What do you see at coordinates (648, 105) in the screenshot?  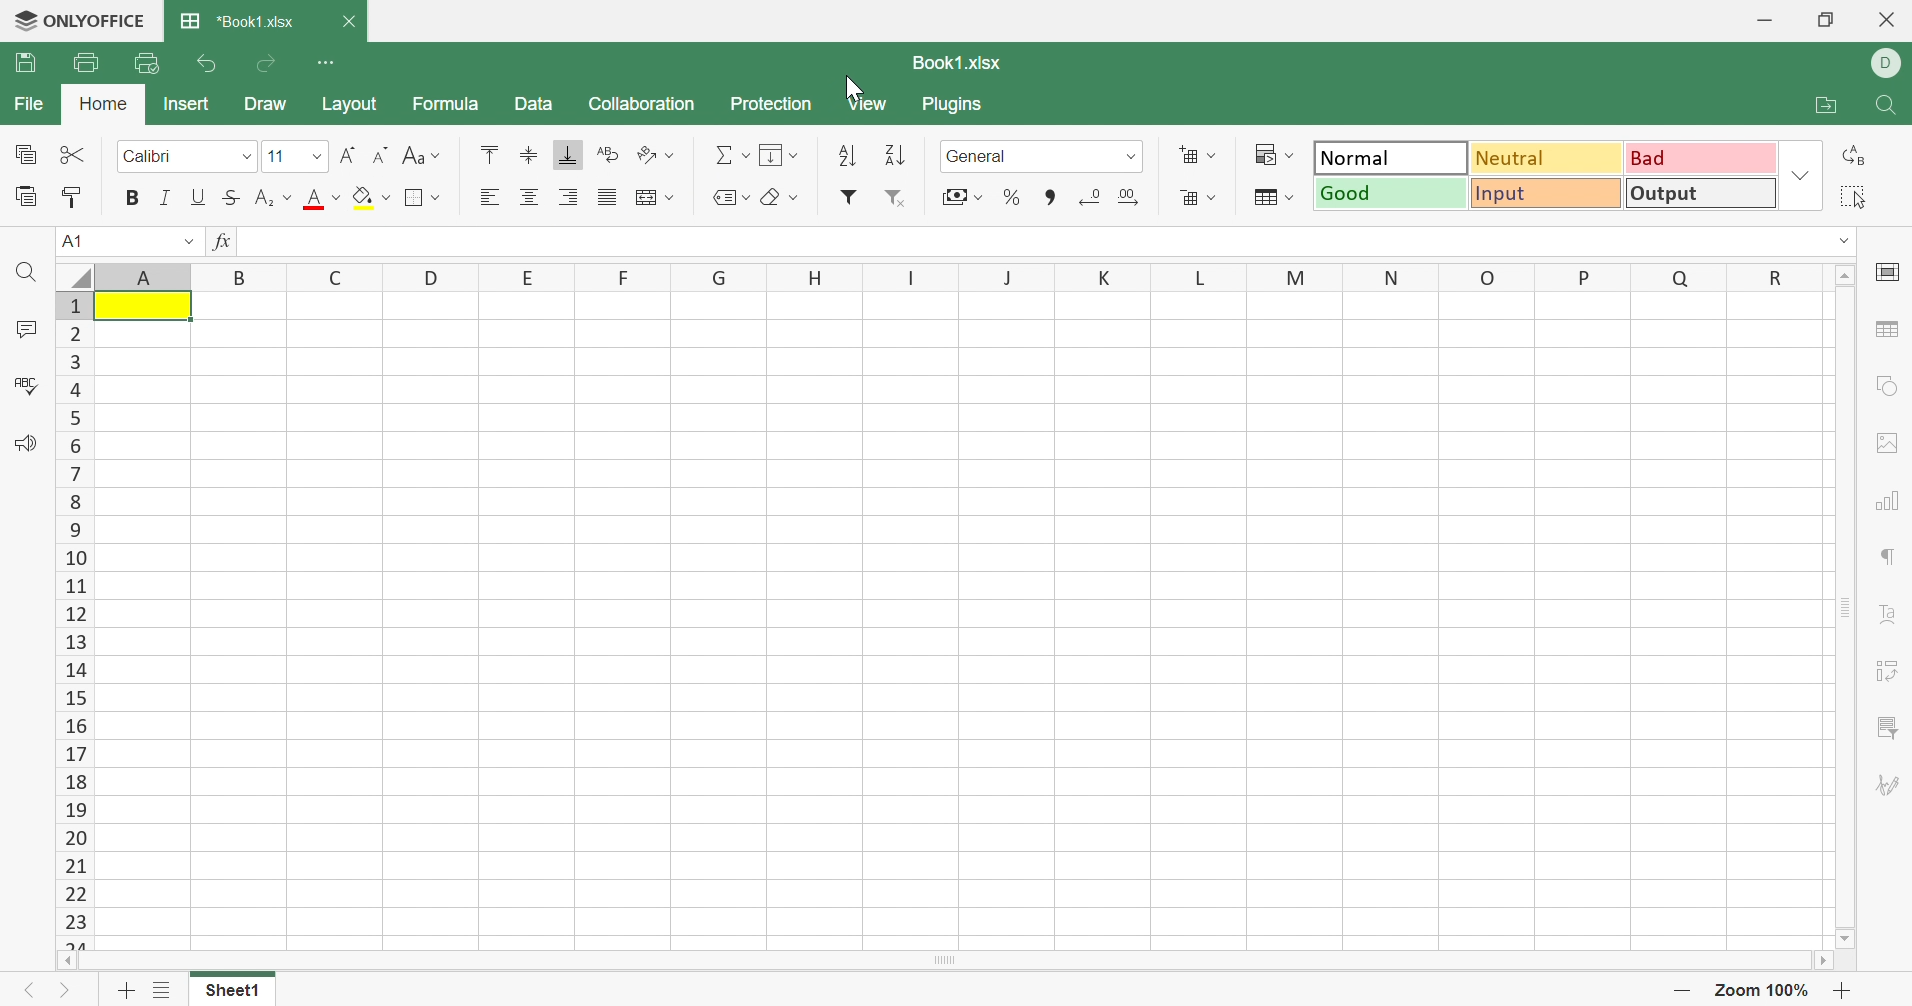 I see `Collaboration` at bounding box center [648, 105].